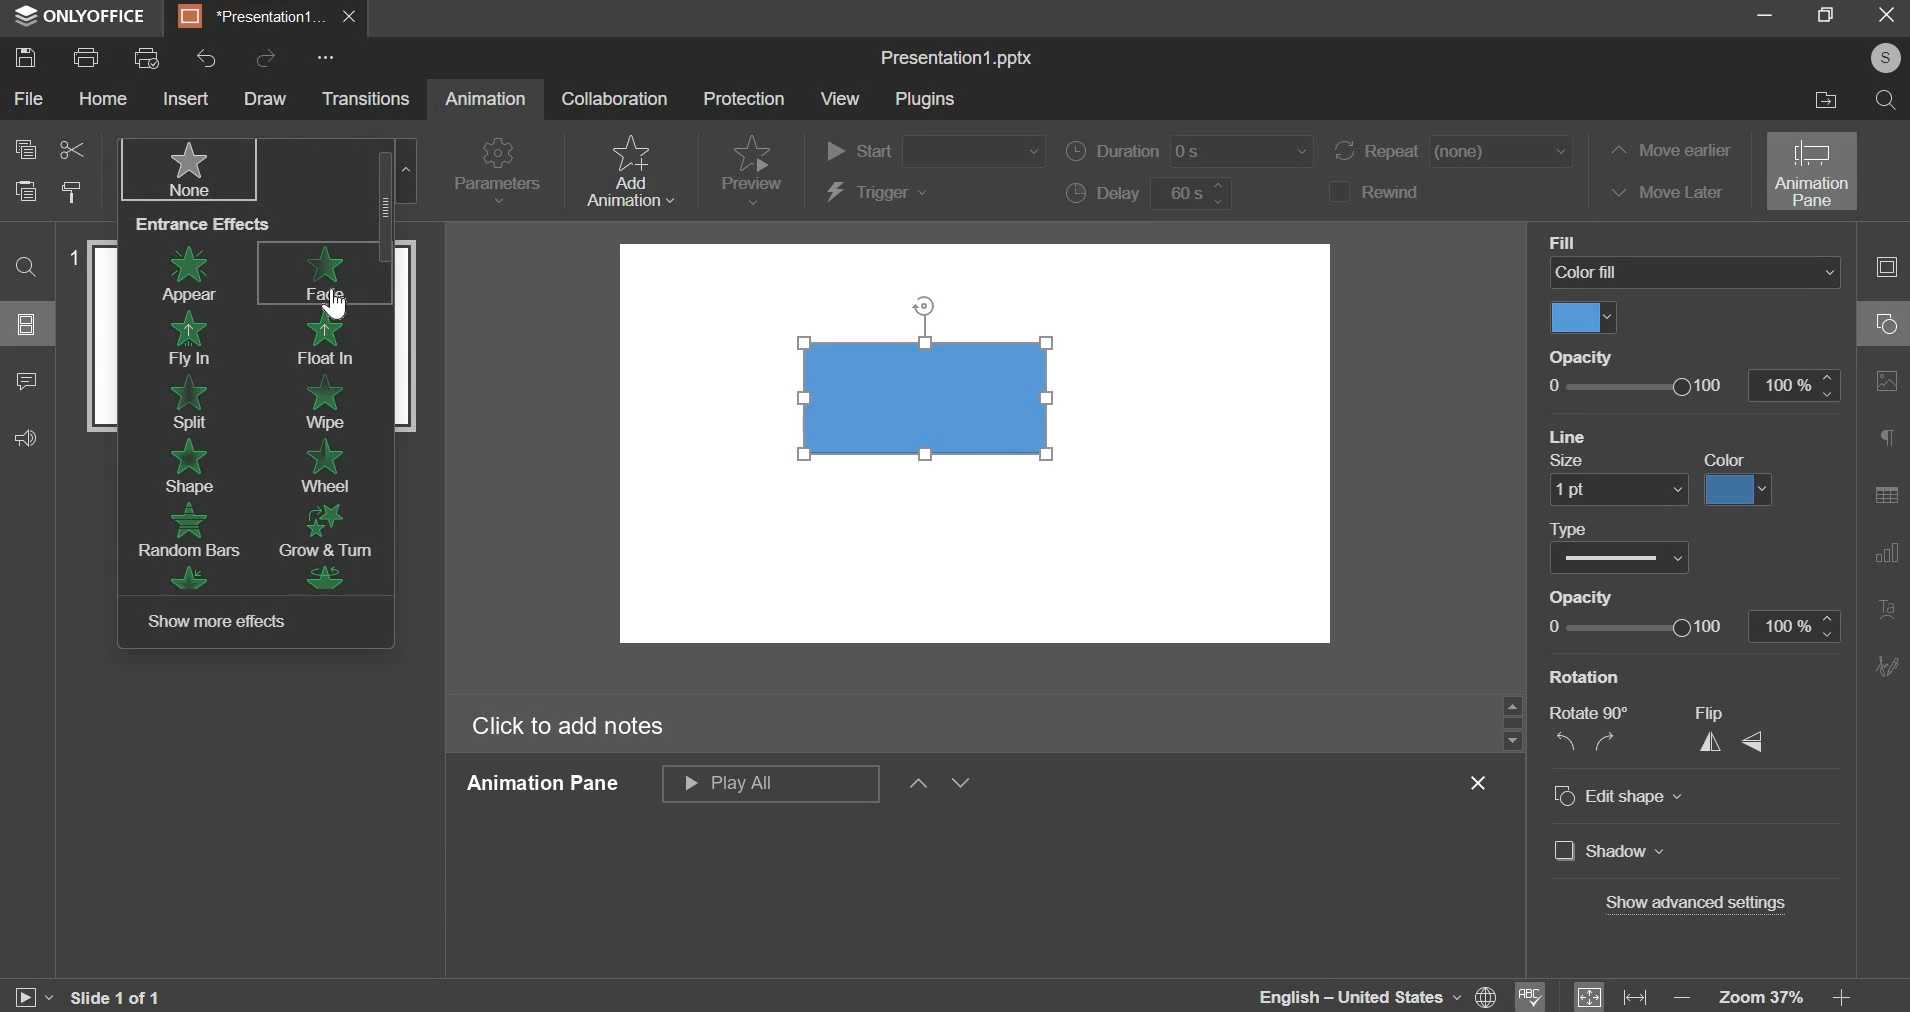  Describe the element at coordinates (1455, 152) in the screenshot. I see `repeat` at that location.